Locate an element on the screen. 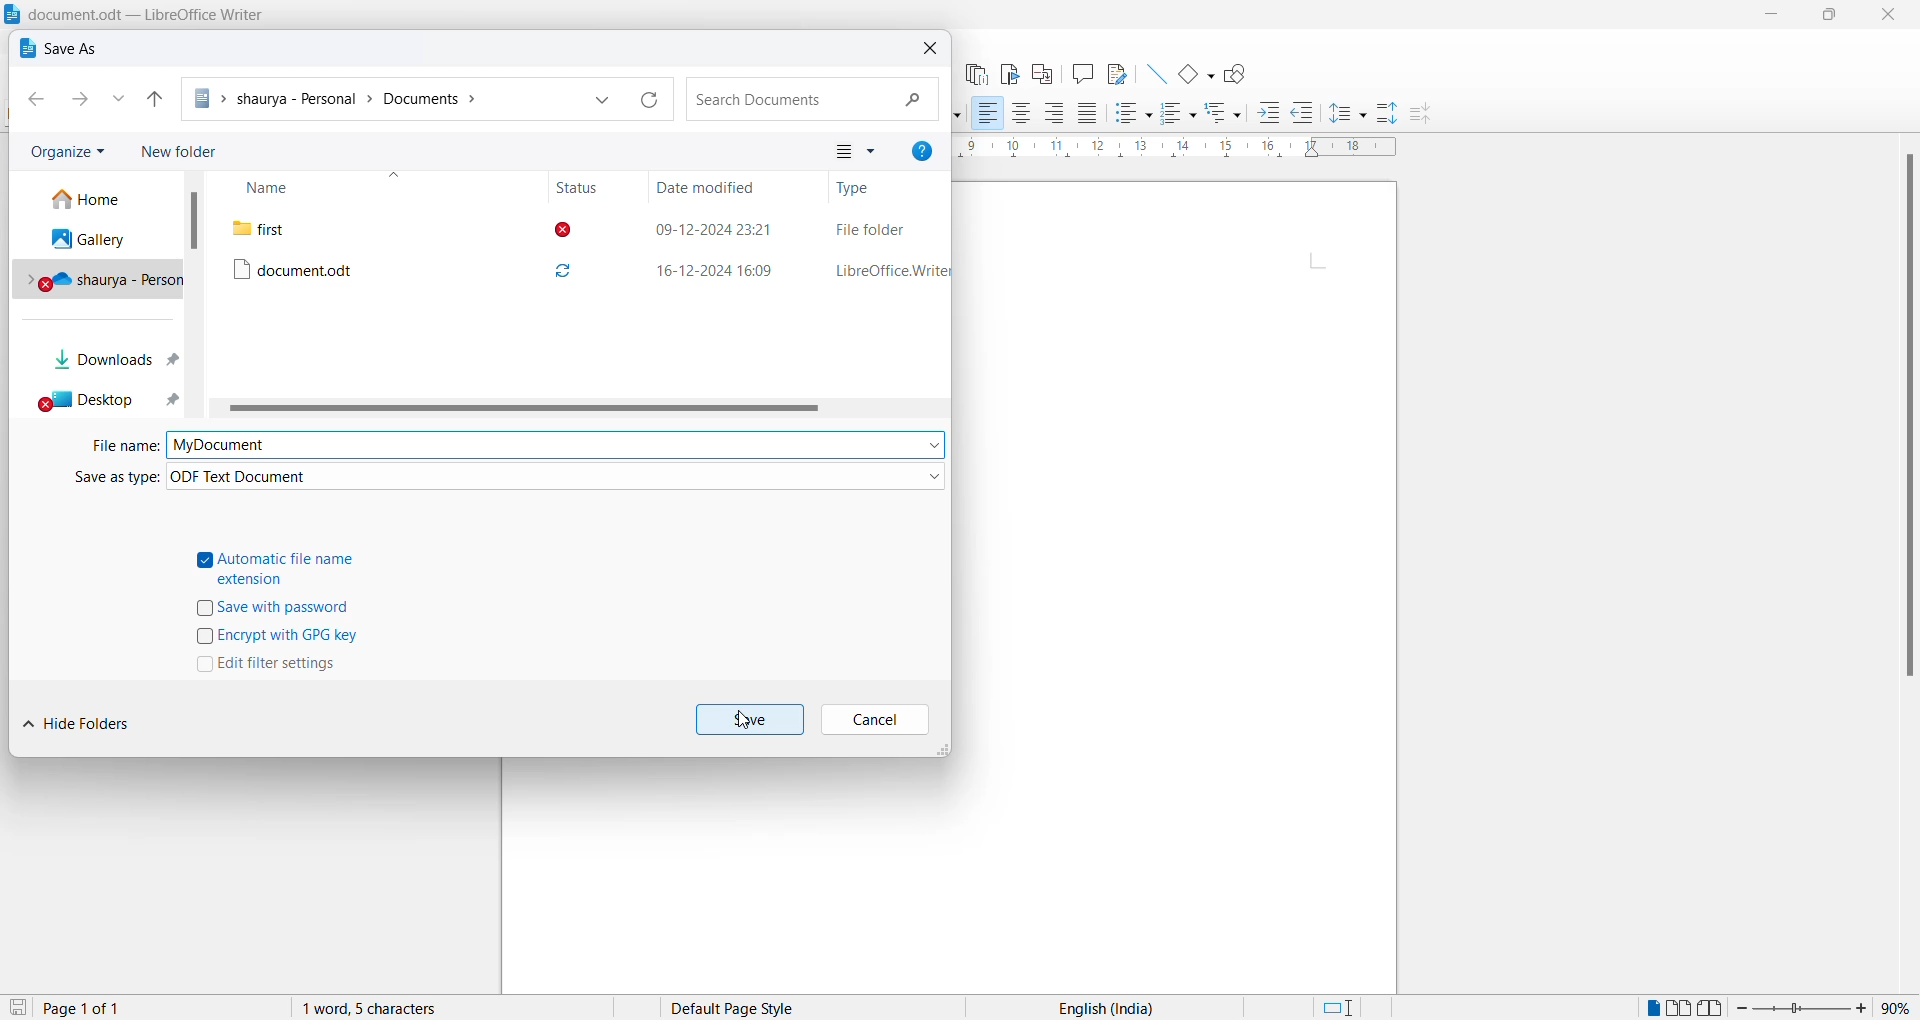 The width and height of the screenshot is (1920, 1020). document.odt is located at coordinates (354, 267).